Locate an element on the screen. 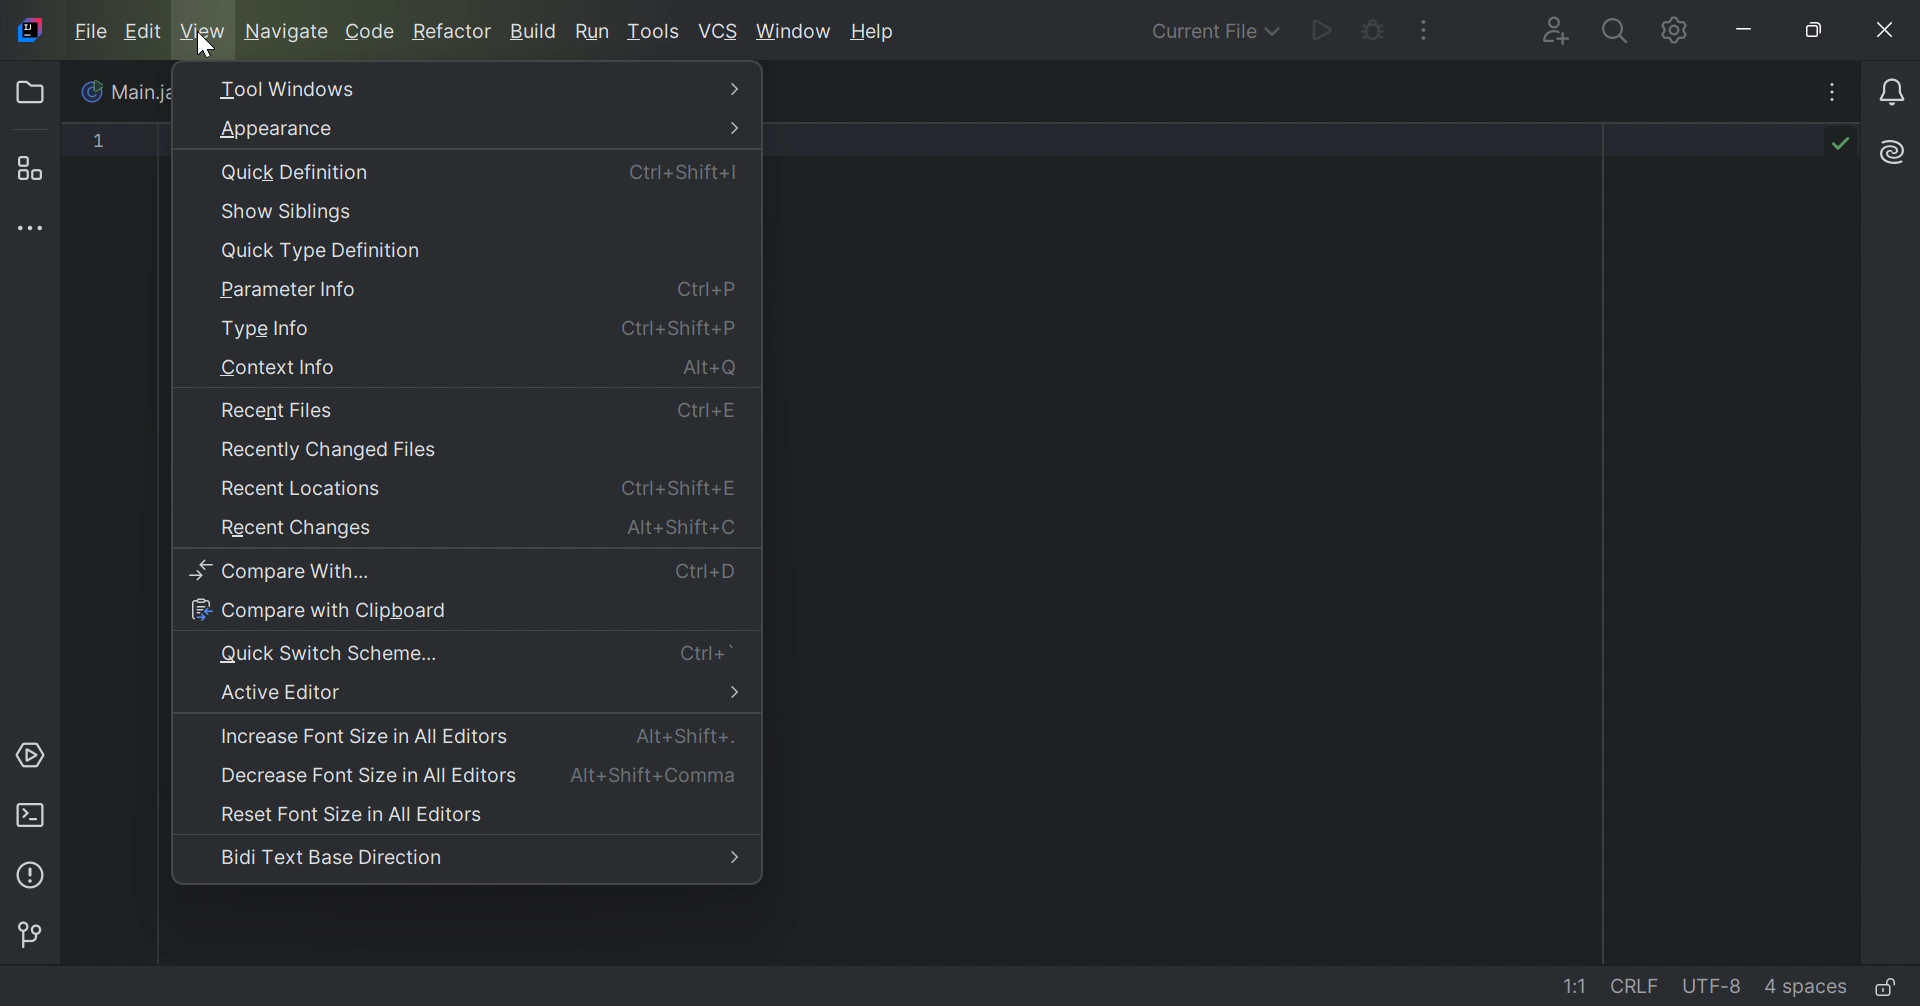 This screenshot has width=1920, height=1006. Ctrl+Shift+I is located at coordinates (682, 173).